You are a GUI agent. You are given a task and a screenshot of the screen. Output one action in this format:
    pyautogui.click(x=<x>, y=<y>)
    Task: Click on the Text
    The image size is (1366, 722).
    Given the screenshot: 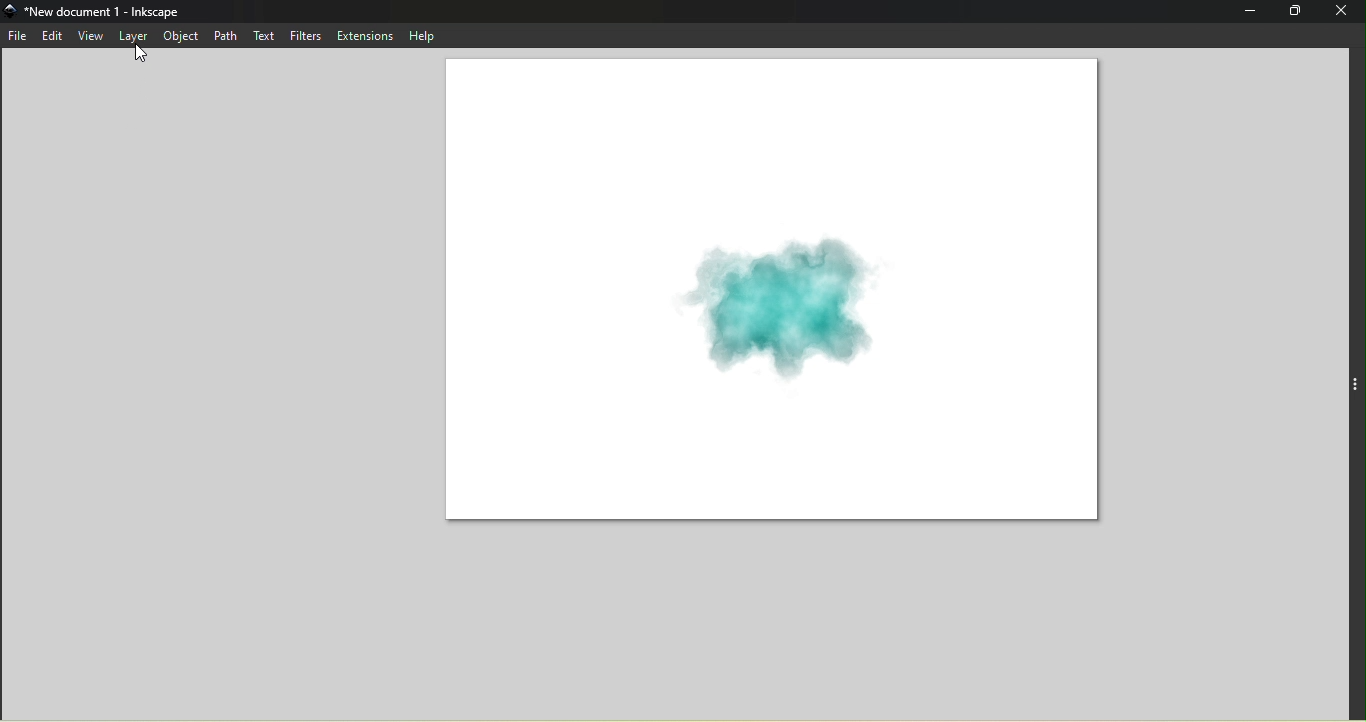 What is the action you would take?
    pyautogui.click(x=262, y=37)
    